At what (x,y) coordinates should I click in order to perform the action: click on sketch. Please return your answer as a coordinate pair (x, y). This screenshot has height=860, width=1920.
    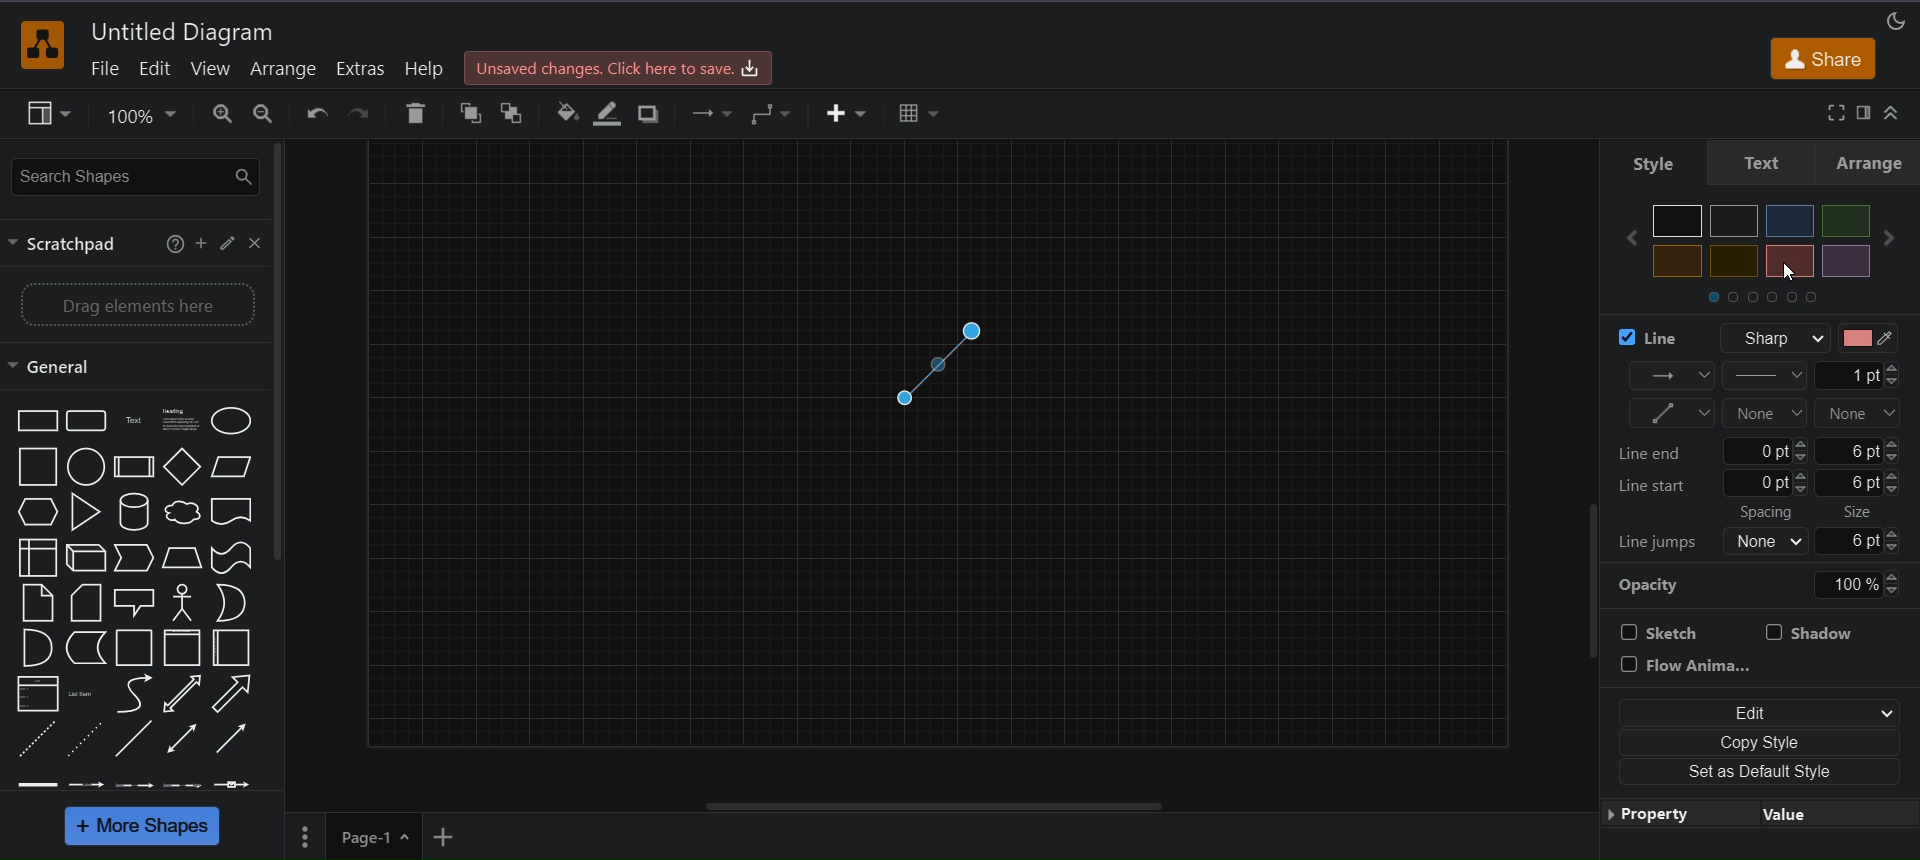
    Looking at the image, I should click on (1668, 632).